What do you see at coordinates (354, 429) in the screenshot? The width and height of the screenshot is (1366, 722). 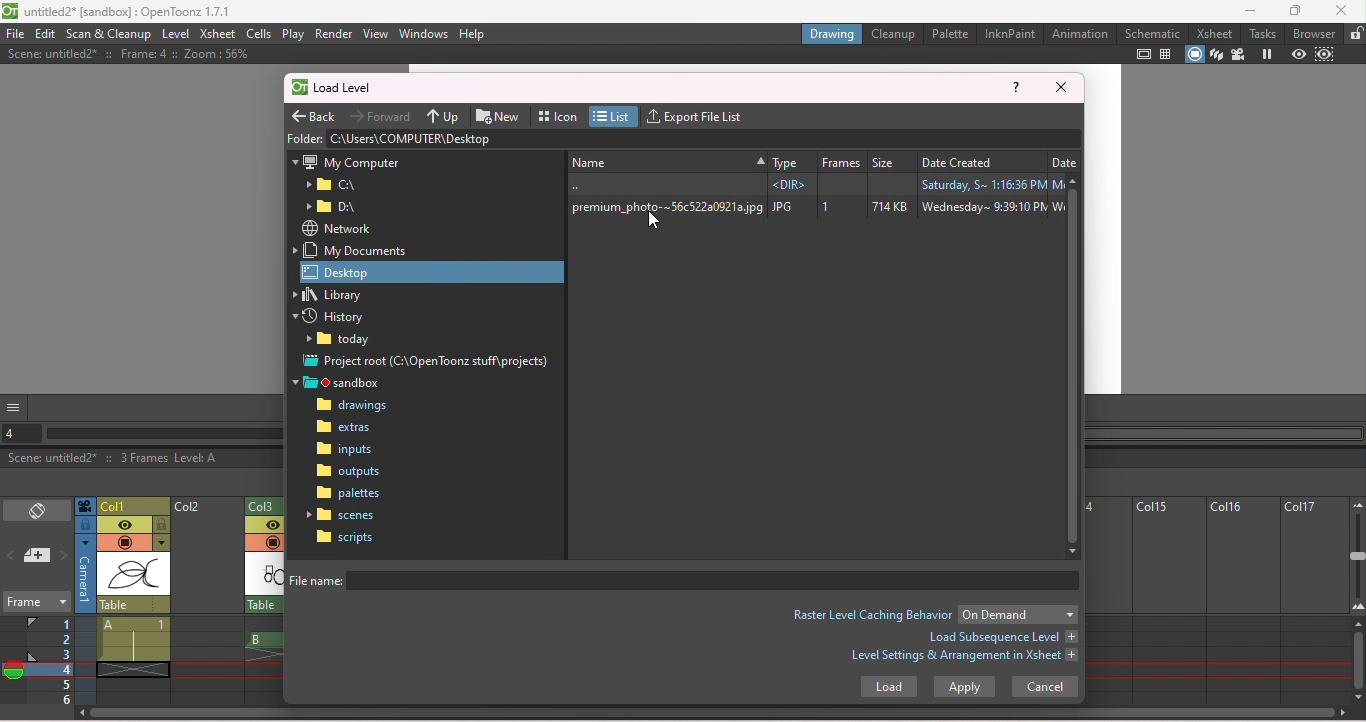 I see `Extras` at bounding box center [354, 429].